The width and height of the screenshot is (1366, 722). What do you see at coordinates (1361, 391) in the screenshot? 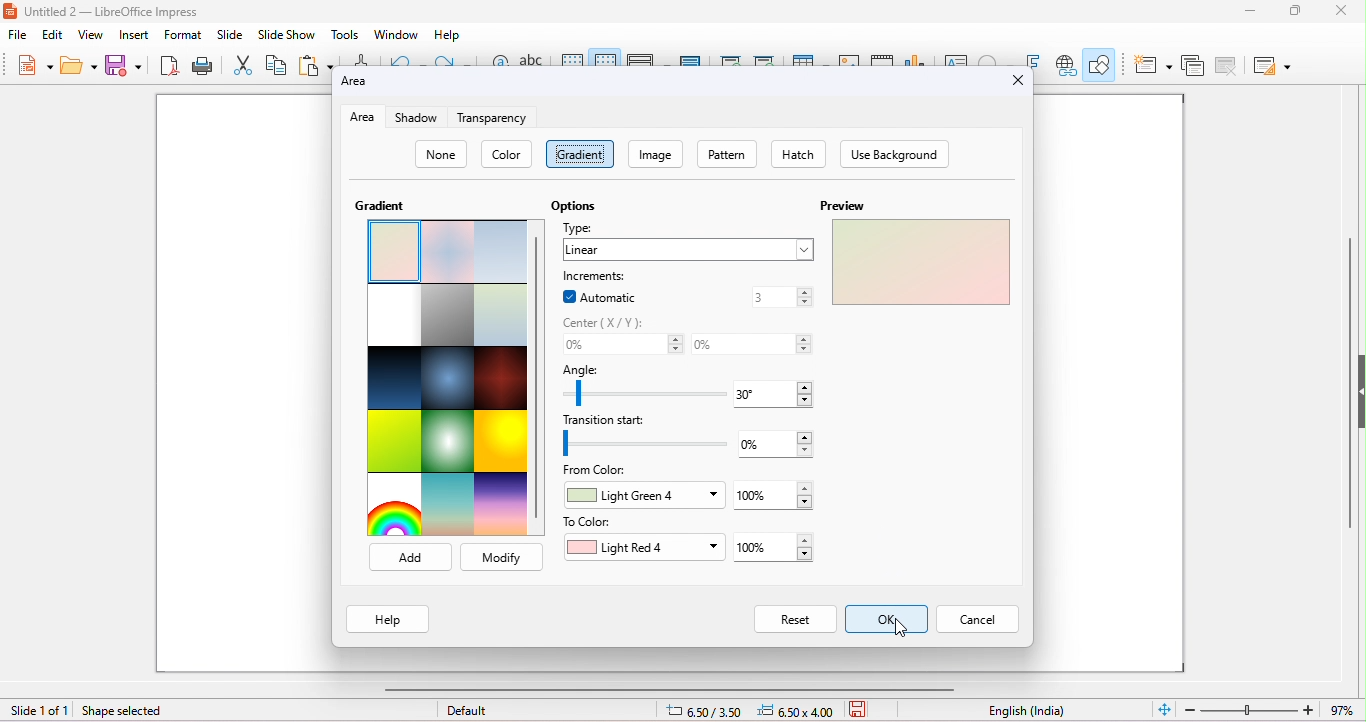
I see `Expand/Collapse sidebar` at bounding box center [1361, 391].